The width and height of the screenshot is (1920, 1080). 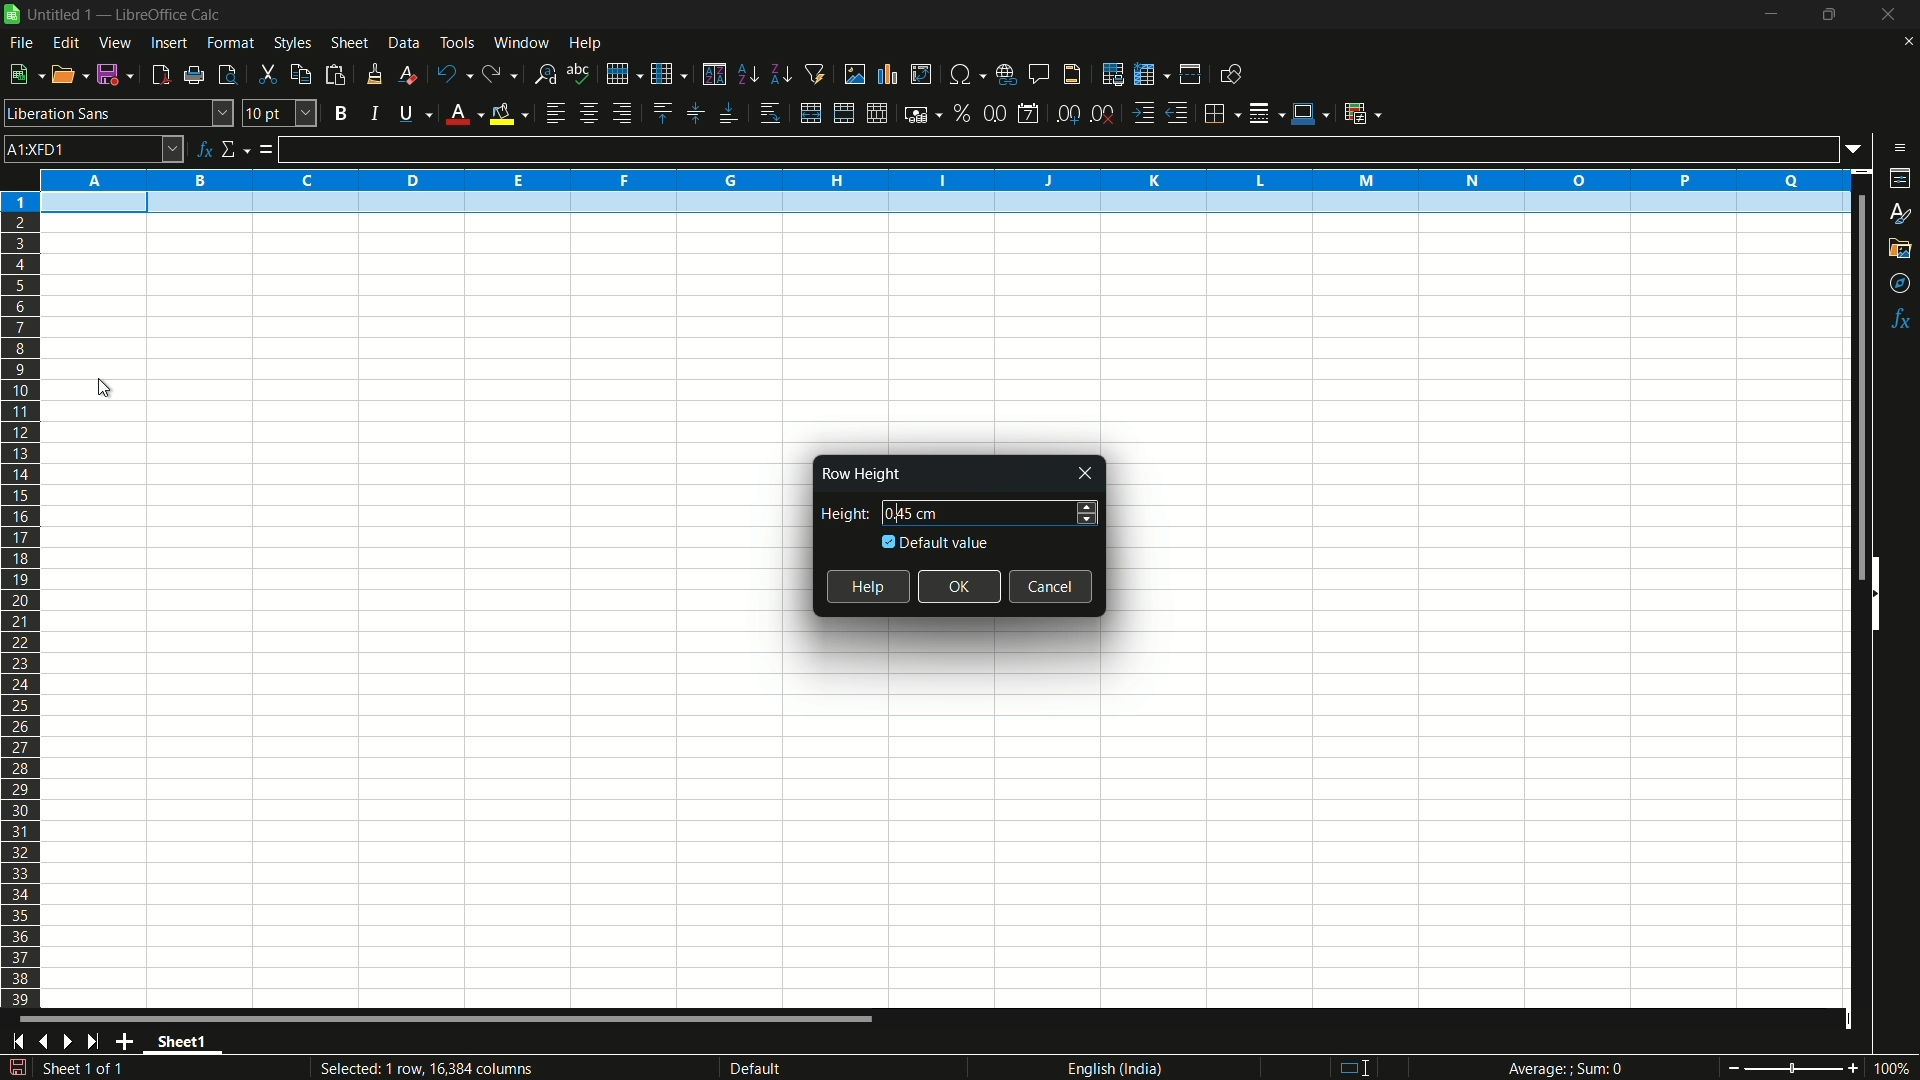 I want to click on ok, so click(x=961, y=586).